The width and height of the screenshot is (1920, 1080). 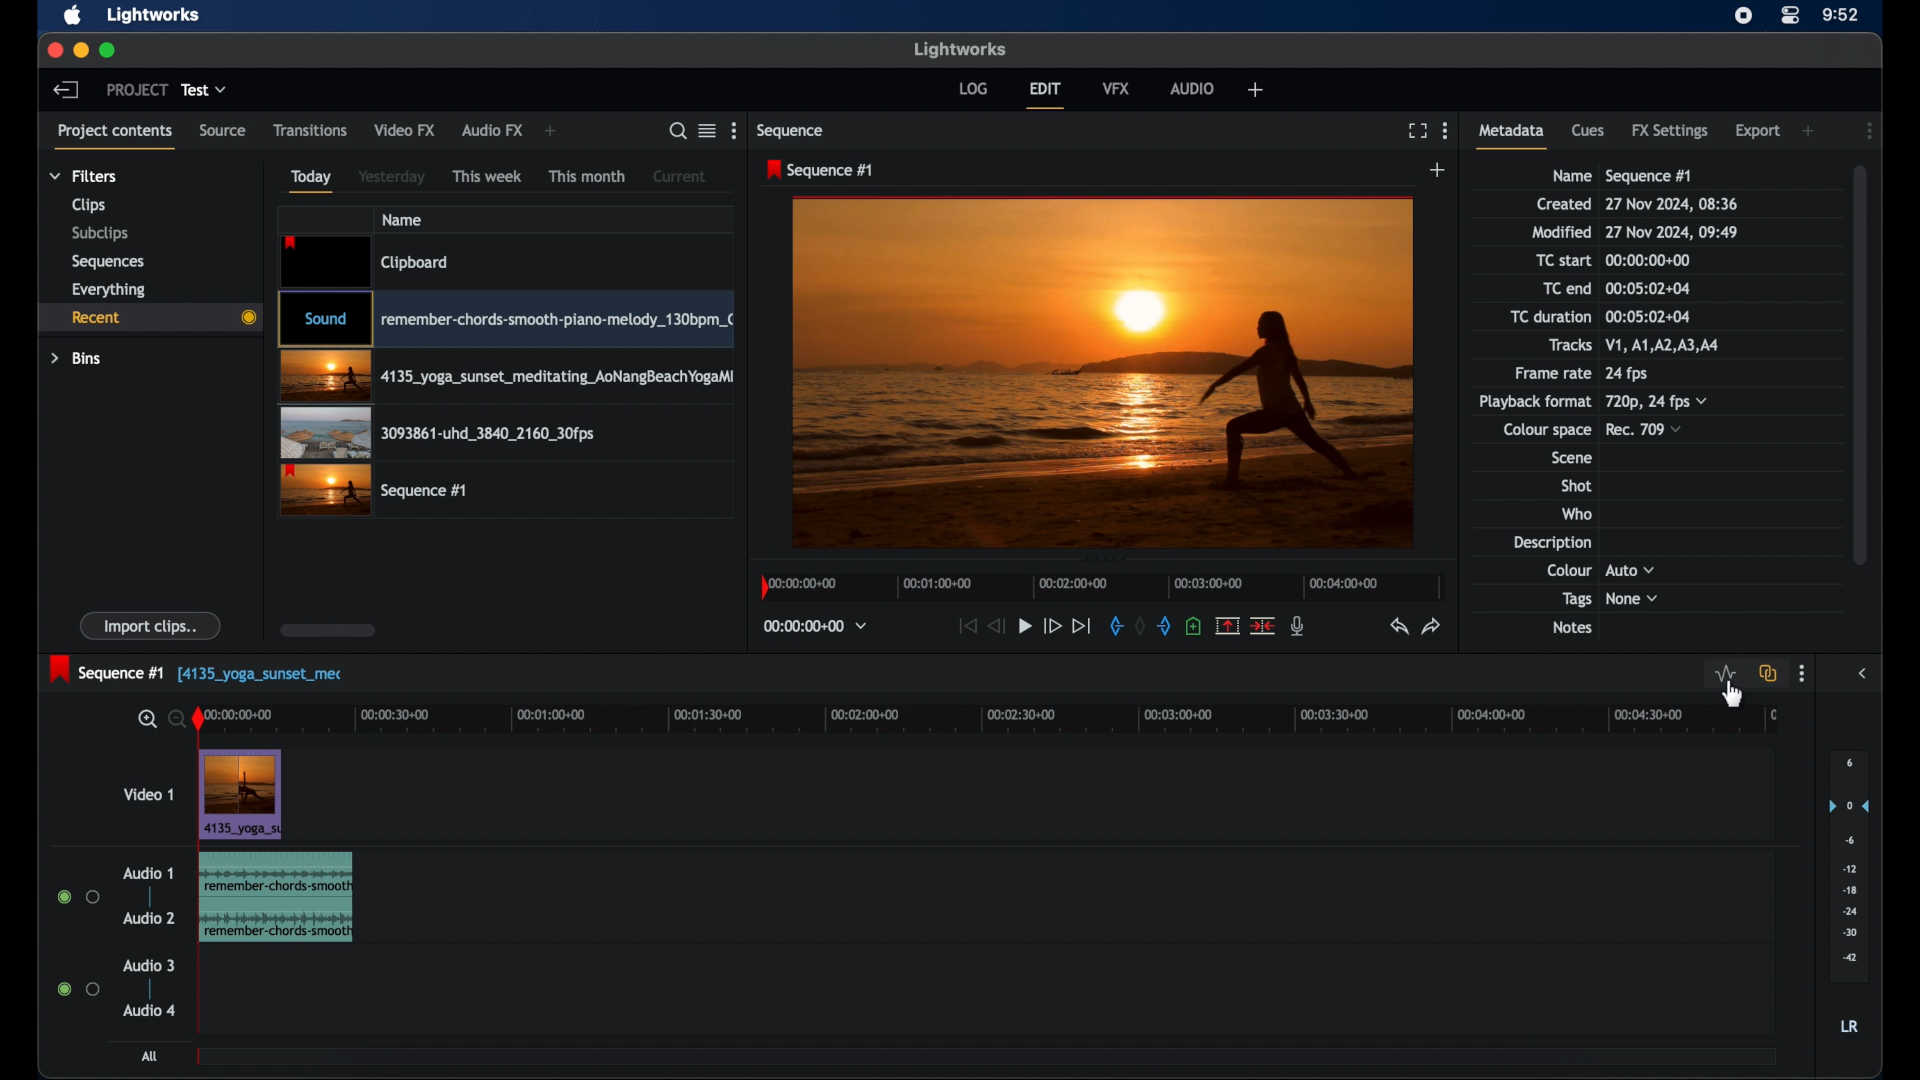 What do you see at coordinates (1550, 374) in the screenshot?
I see `frame rate` at bounding box center [1550, 374].